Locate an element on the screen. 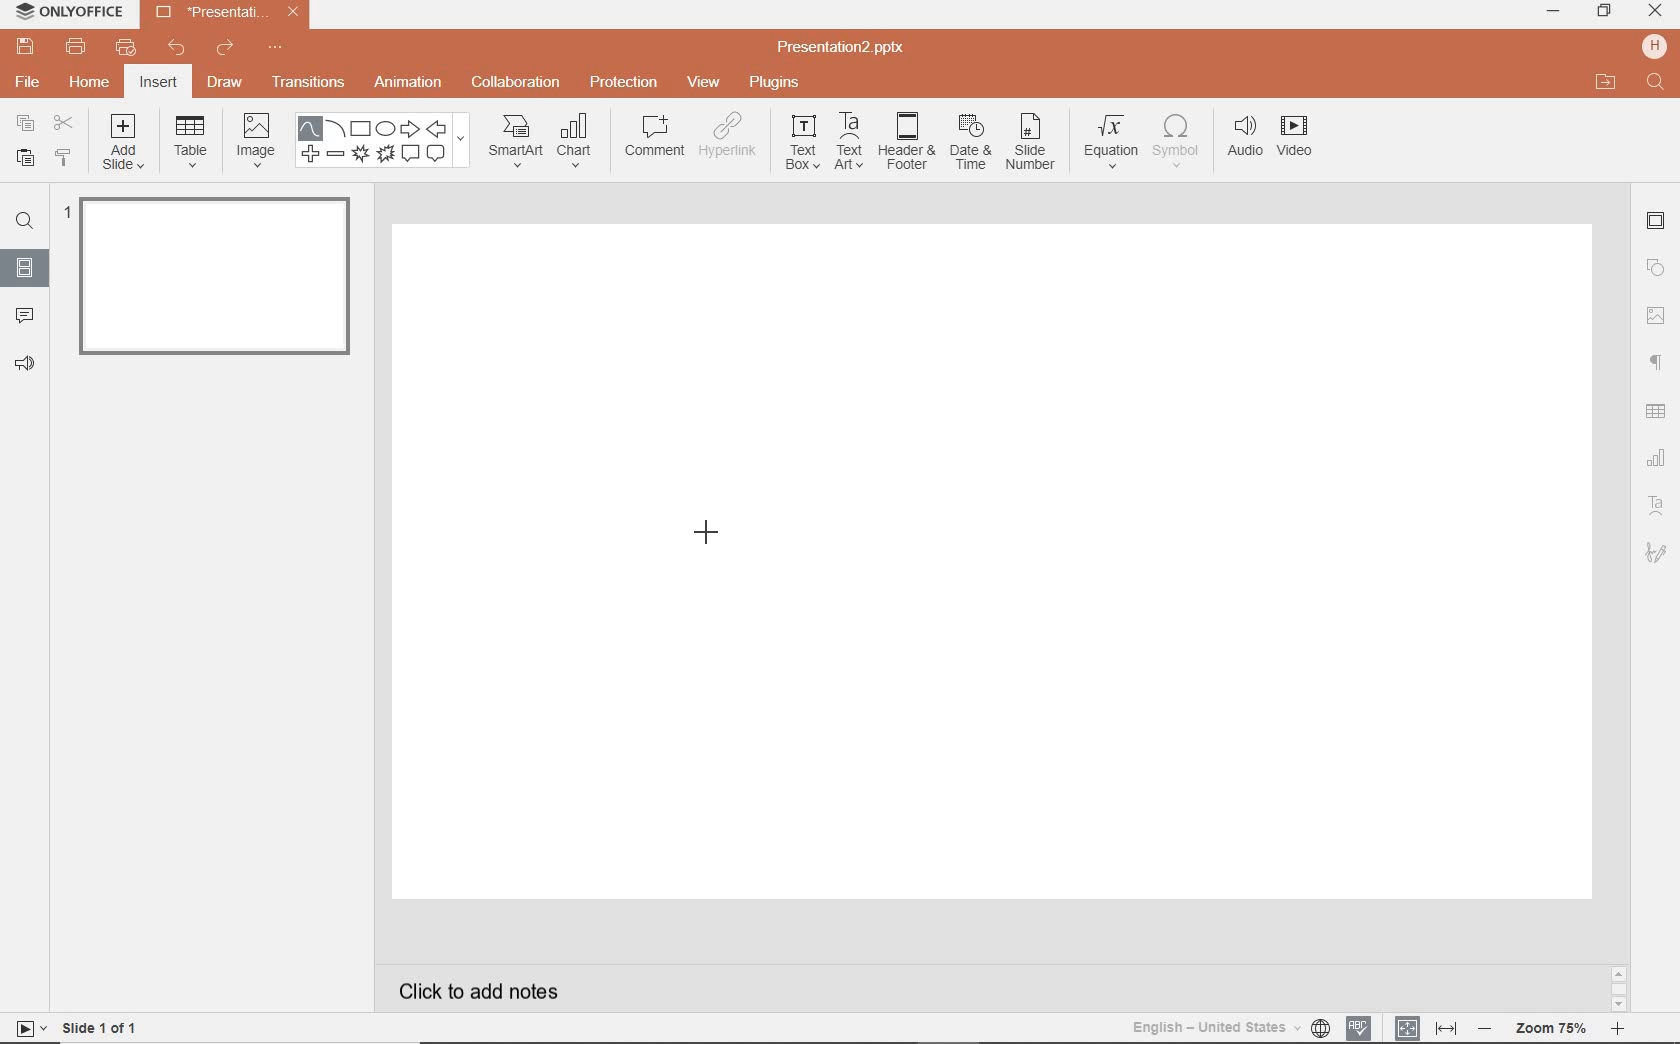 The height and width of the screenshot is (1044, 1680). QUICK PRINT is located at coordinates (124, 48).